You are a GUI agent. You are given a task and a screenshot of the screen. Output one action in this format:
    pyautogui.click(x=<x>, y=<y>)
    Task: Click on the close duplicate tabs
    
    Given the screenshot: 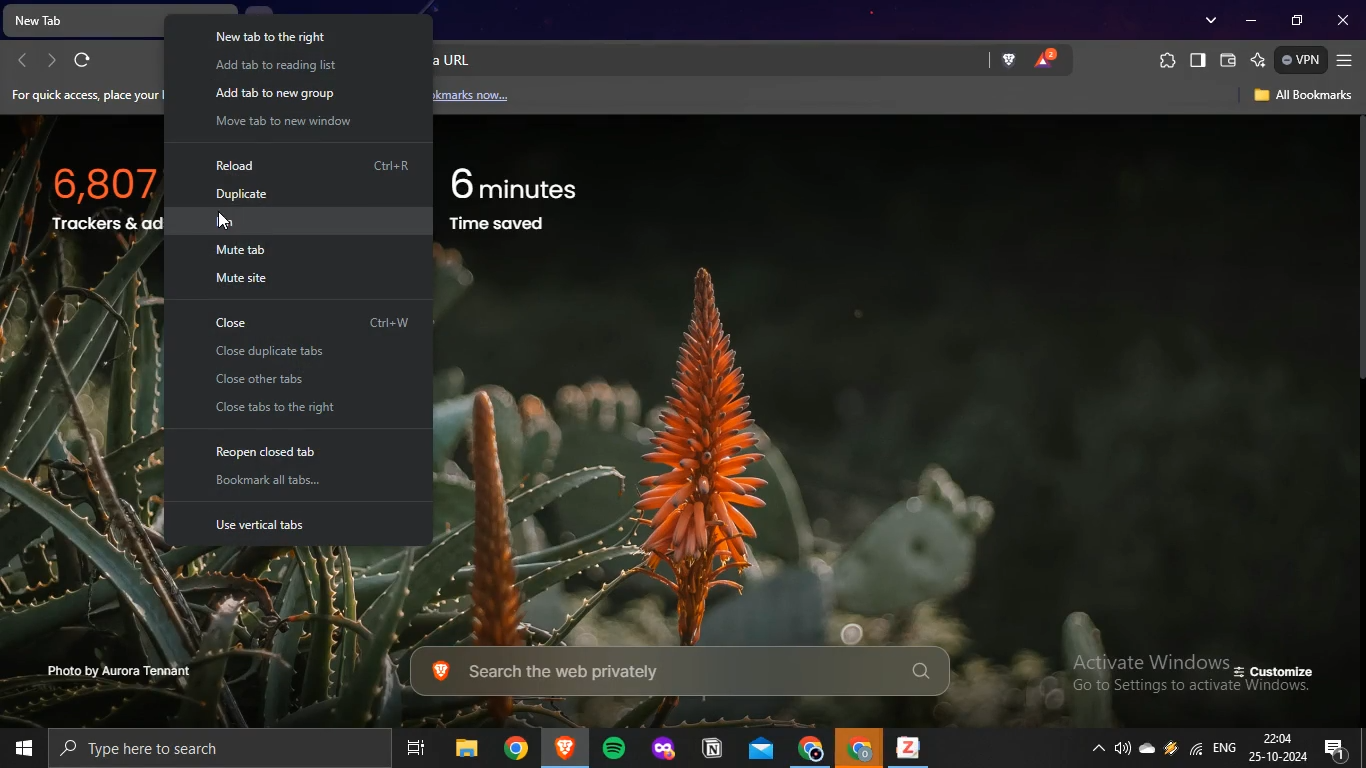 What is the action you would take?
    pyautogui.click(x=285, y=353)
    